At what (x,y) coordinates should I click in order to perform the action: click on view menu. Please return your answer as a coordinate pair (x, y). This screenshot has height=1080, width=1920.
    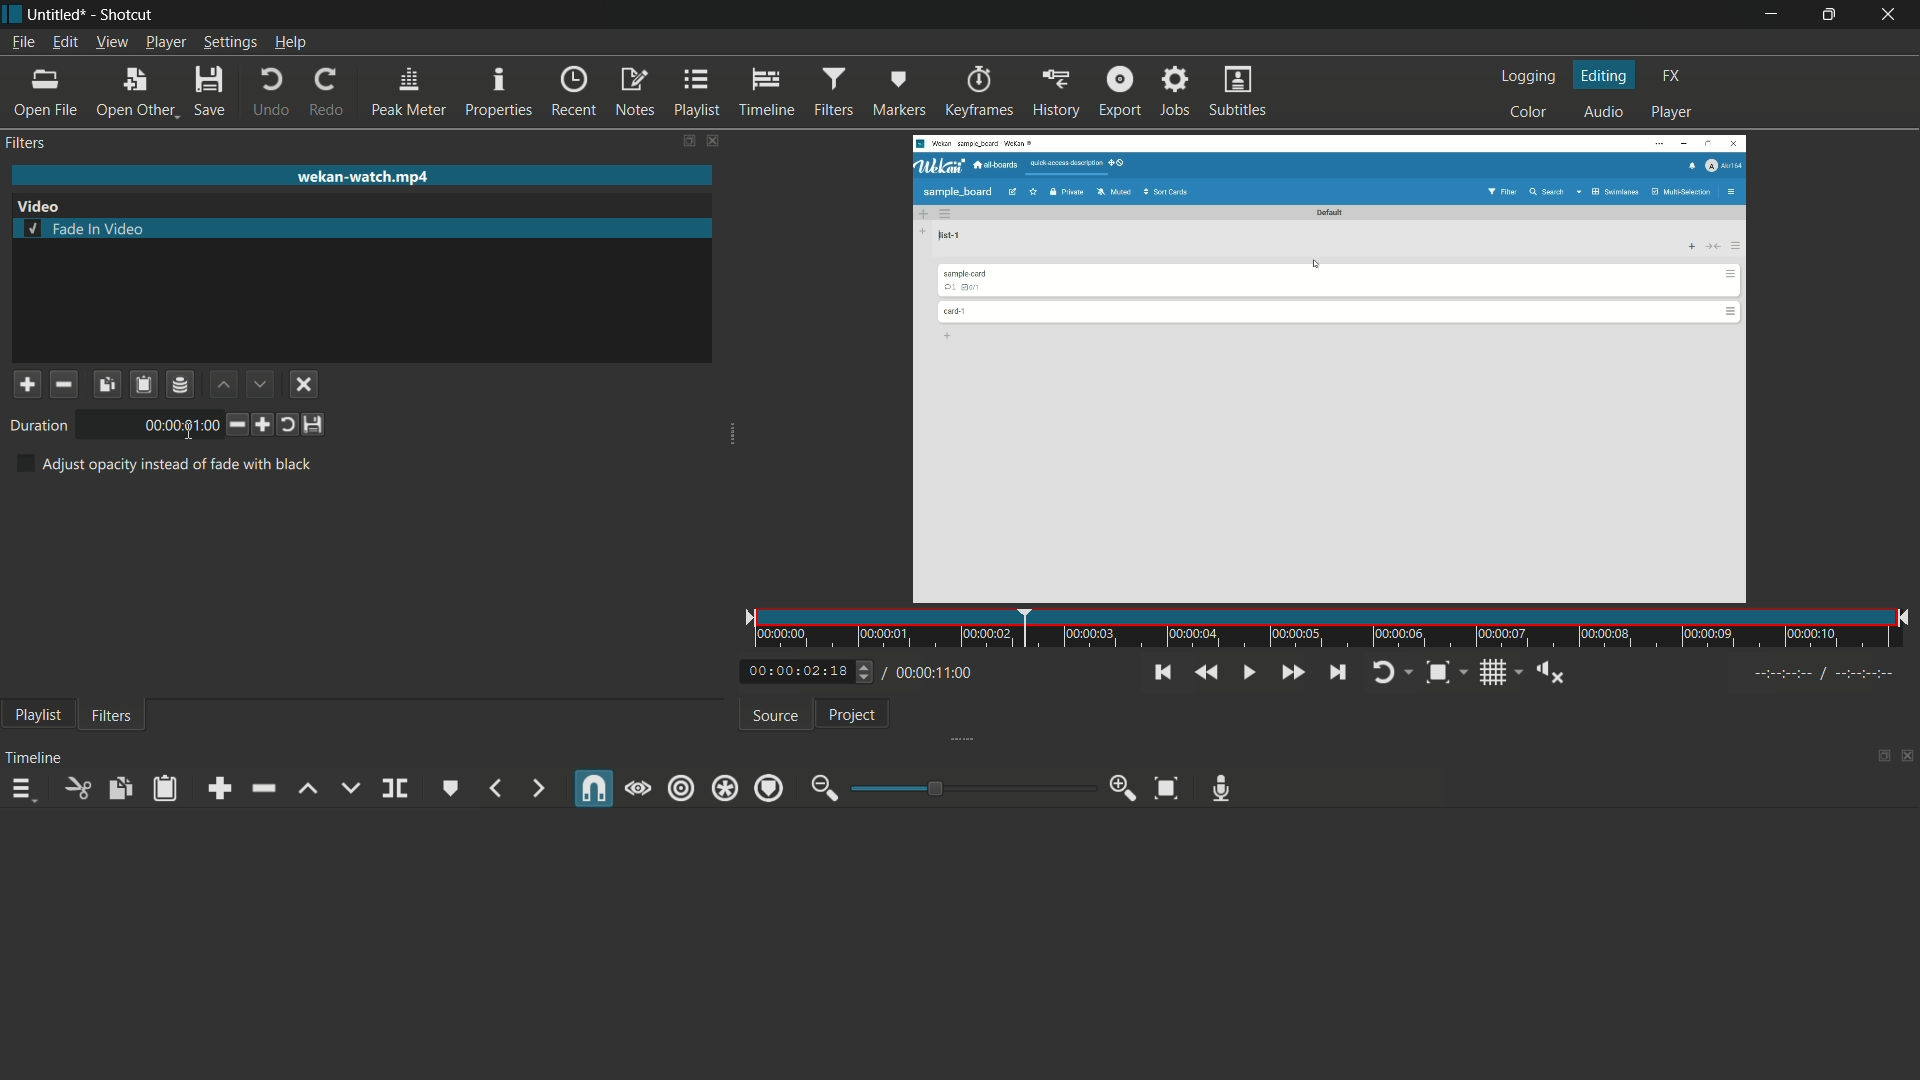
    Looking at the image, I should click on (112, 42).